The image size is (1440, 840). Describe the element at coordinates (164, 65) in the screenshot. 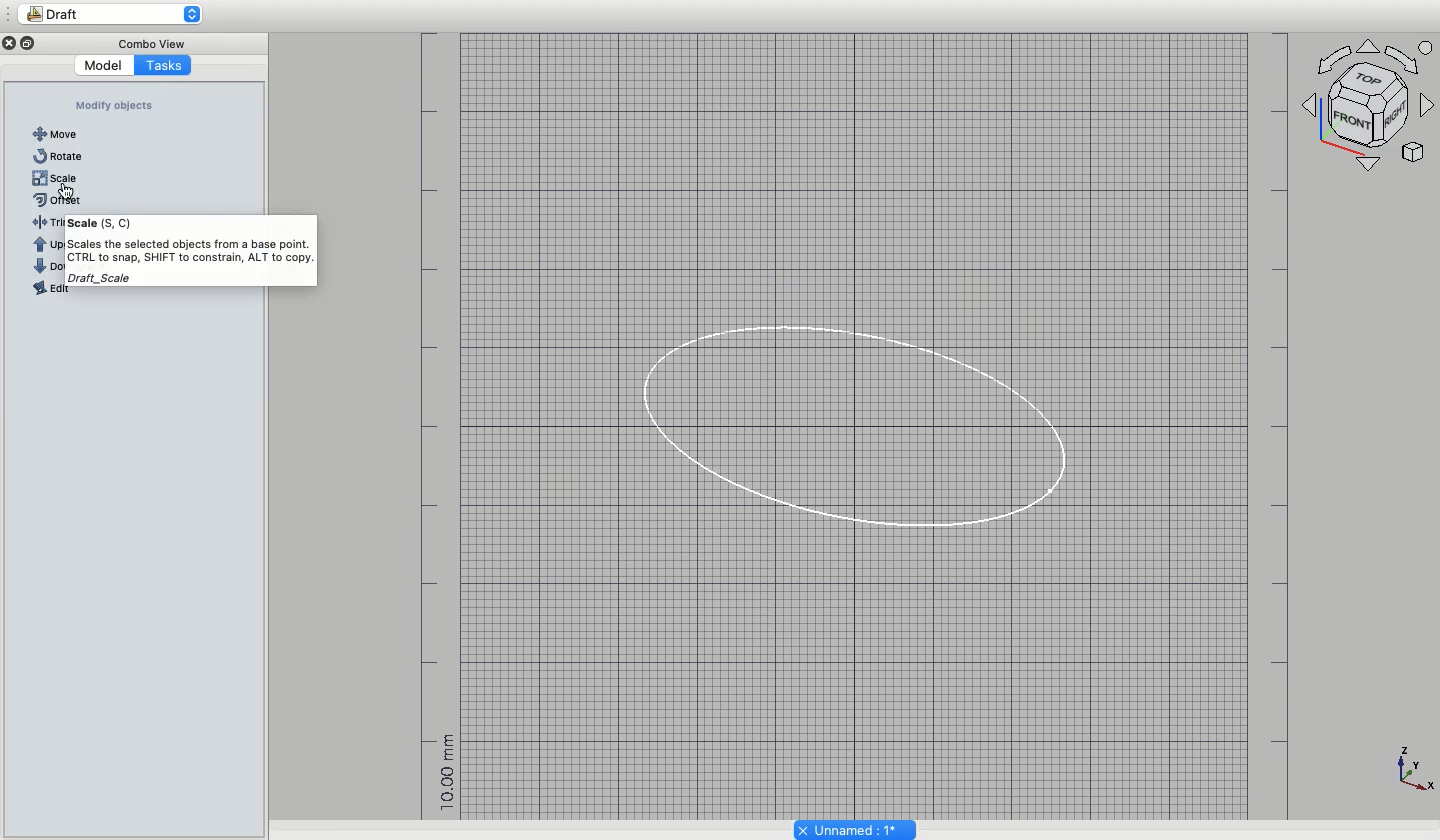

I see `Tasks` at that location.